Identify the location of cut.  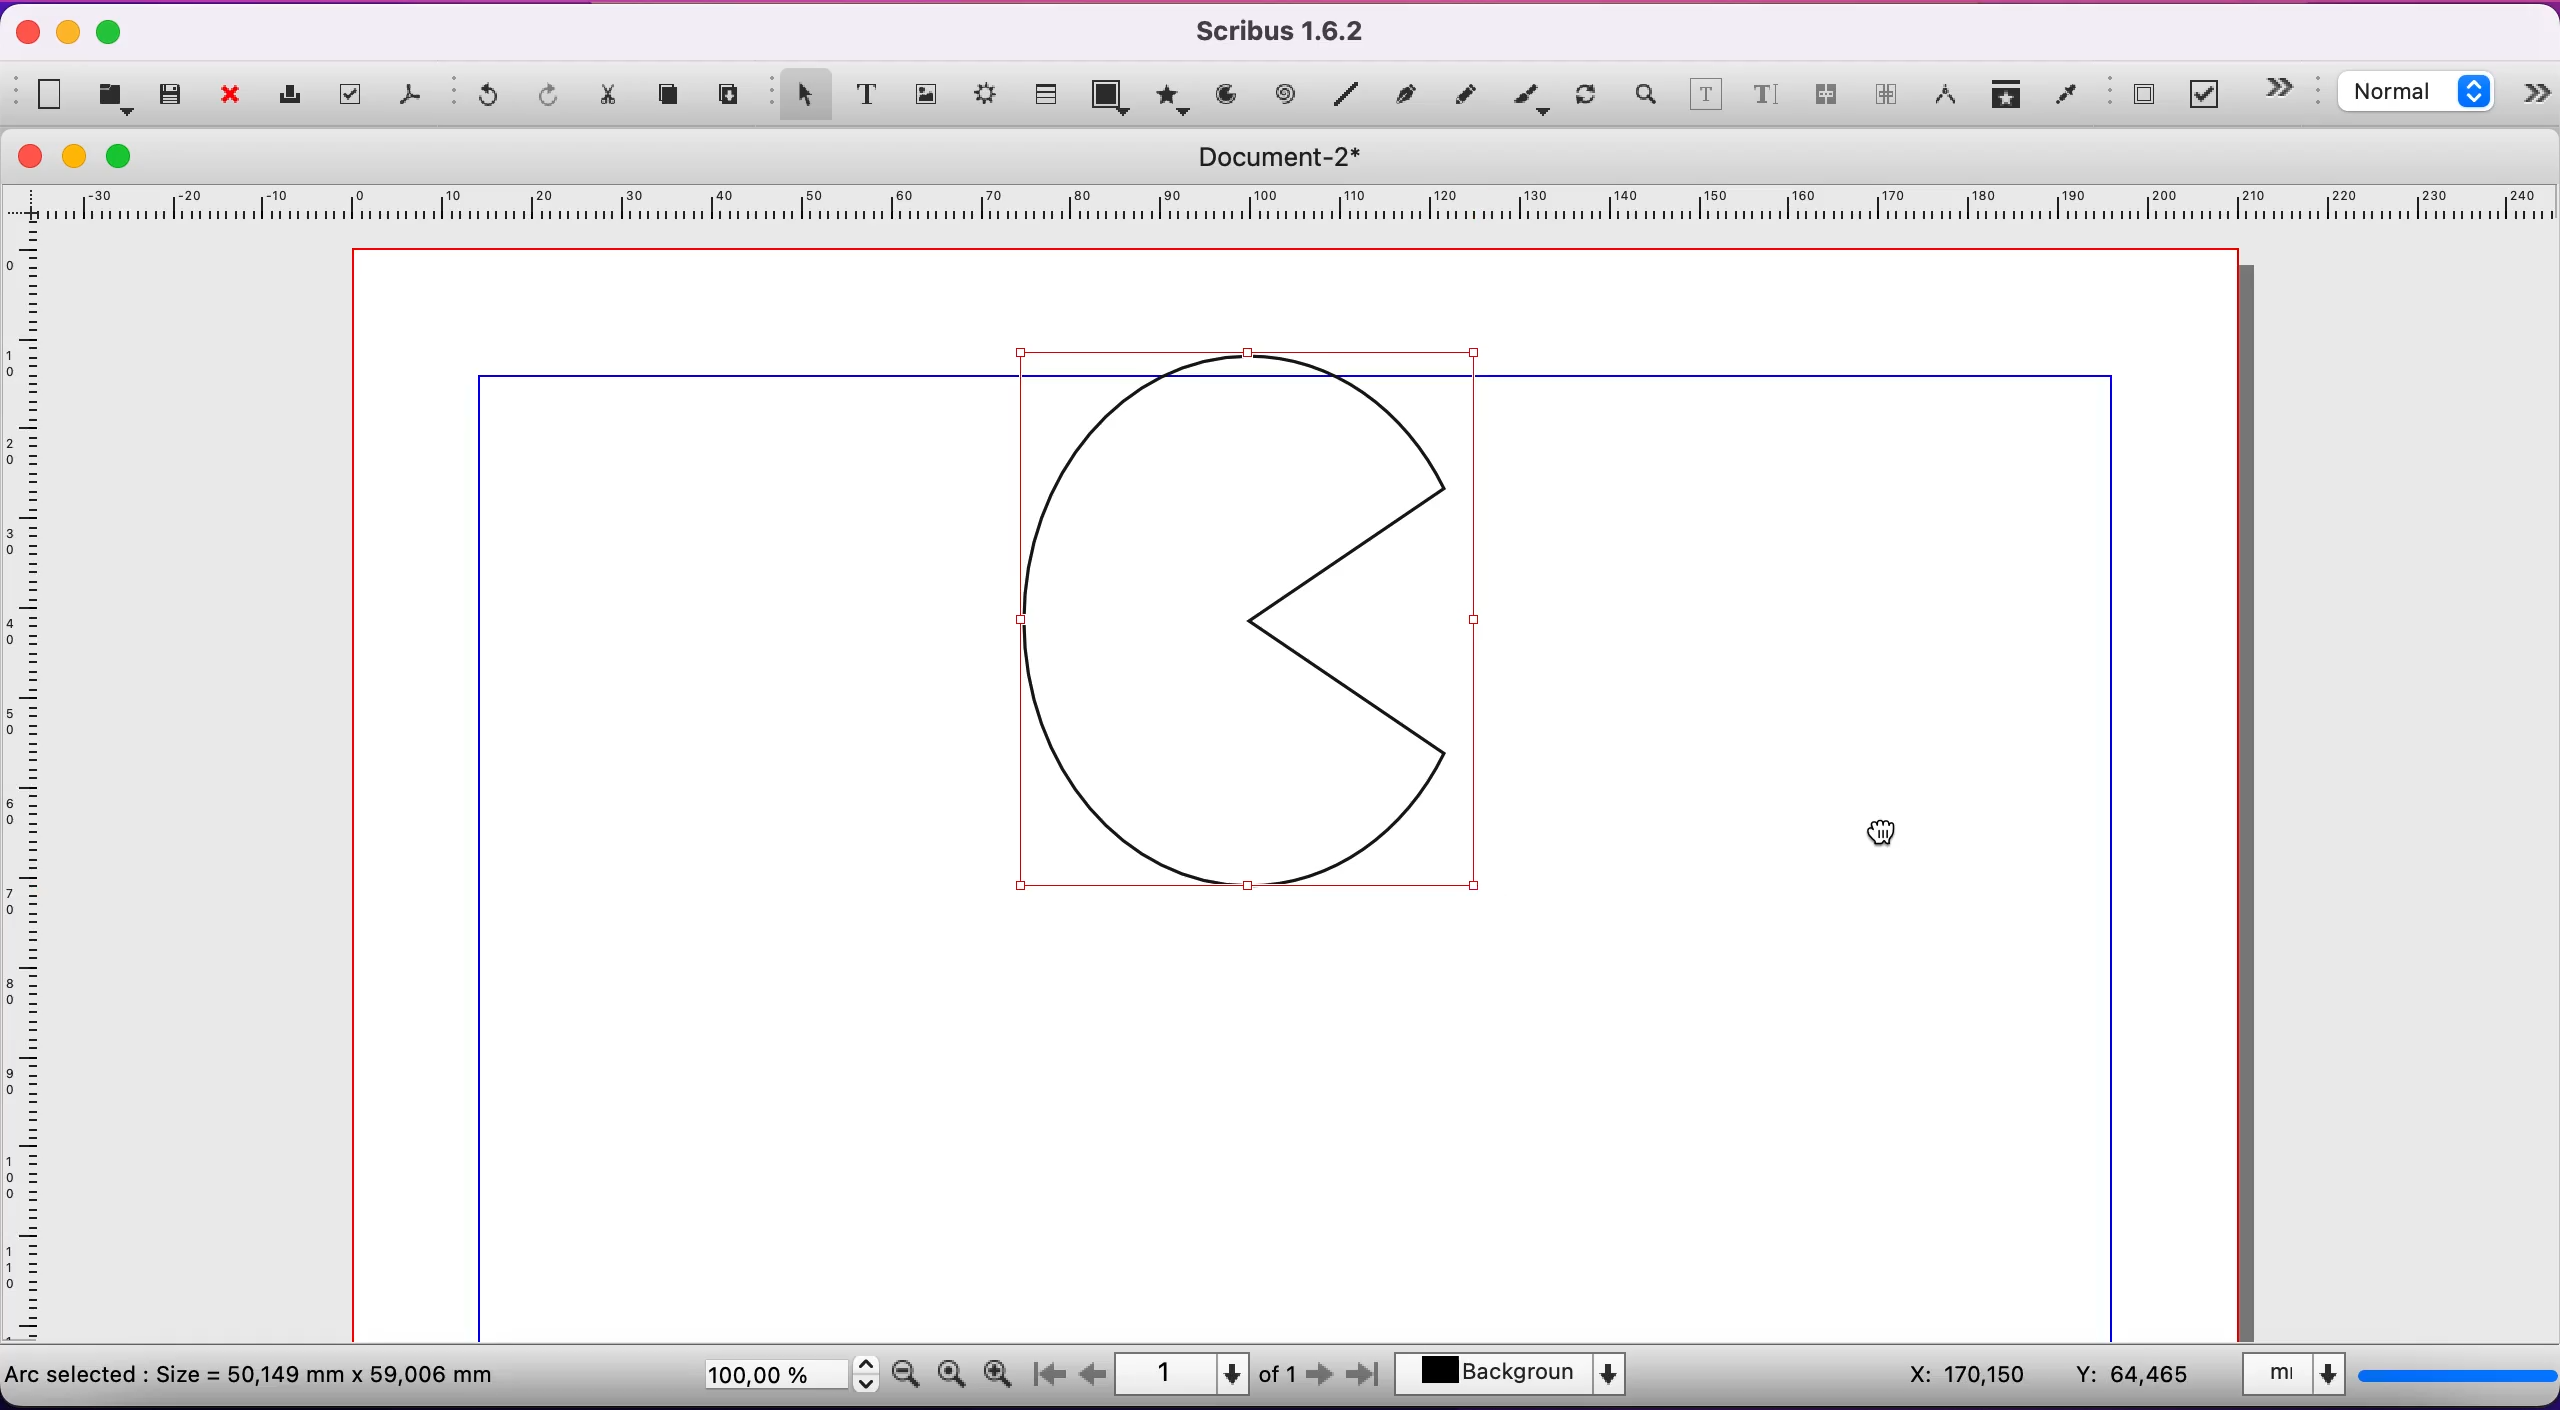
(611, 100).